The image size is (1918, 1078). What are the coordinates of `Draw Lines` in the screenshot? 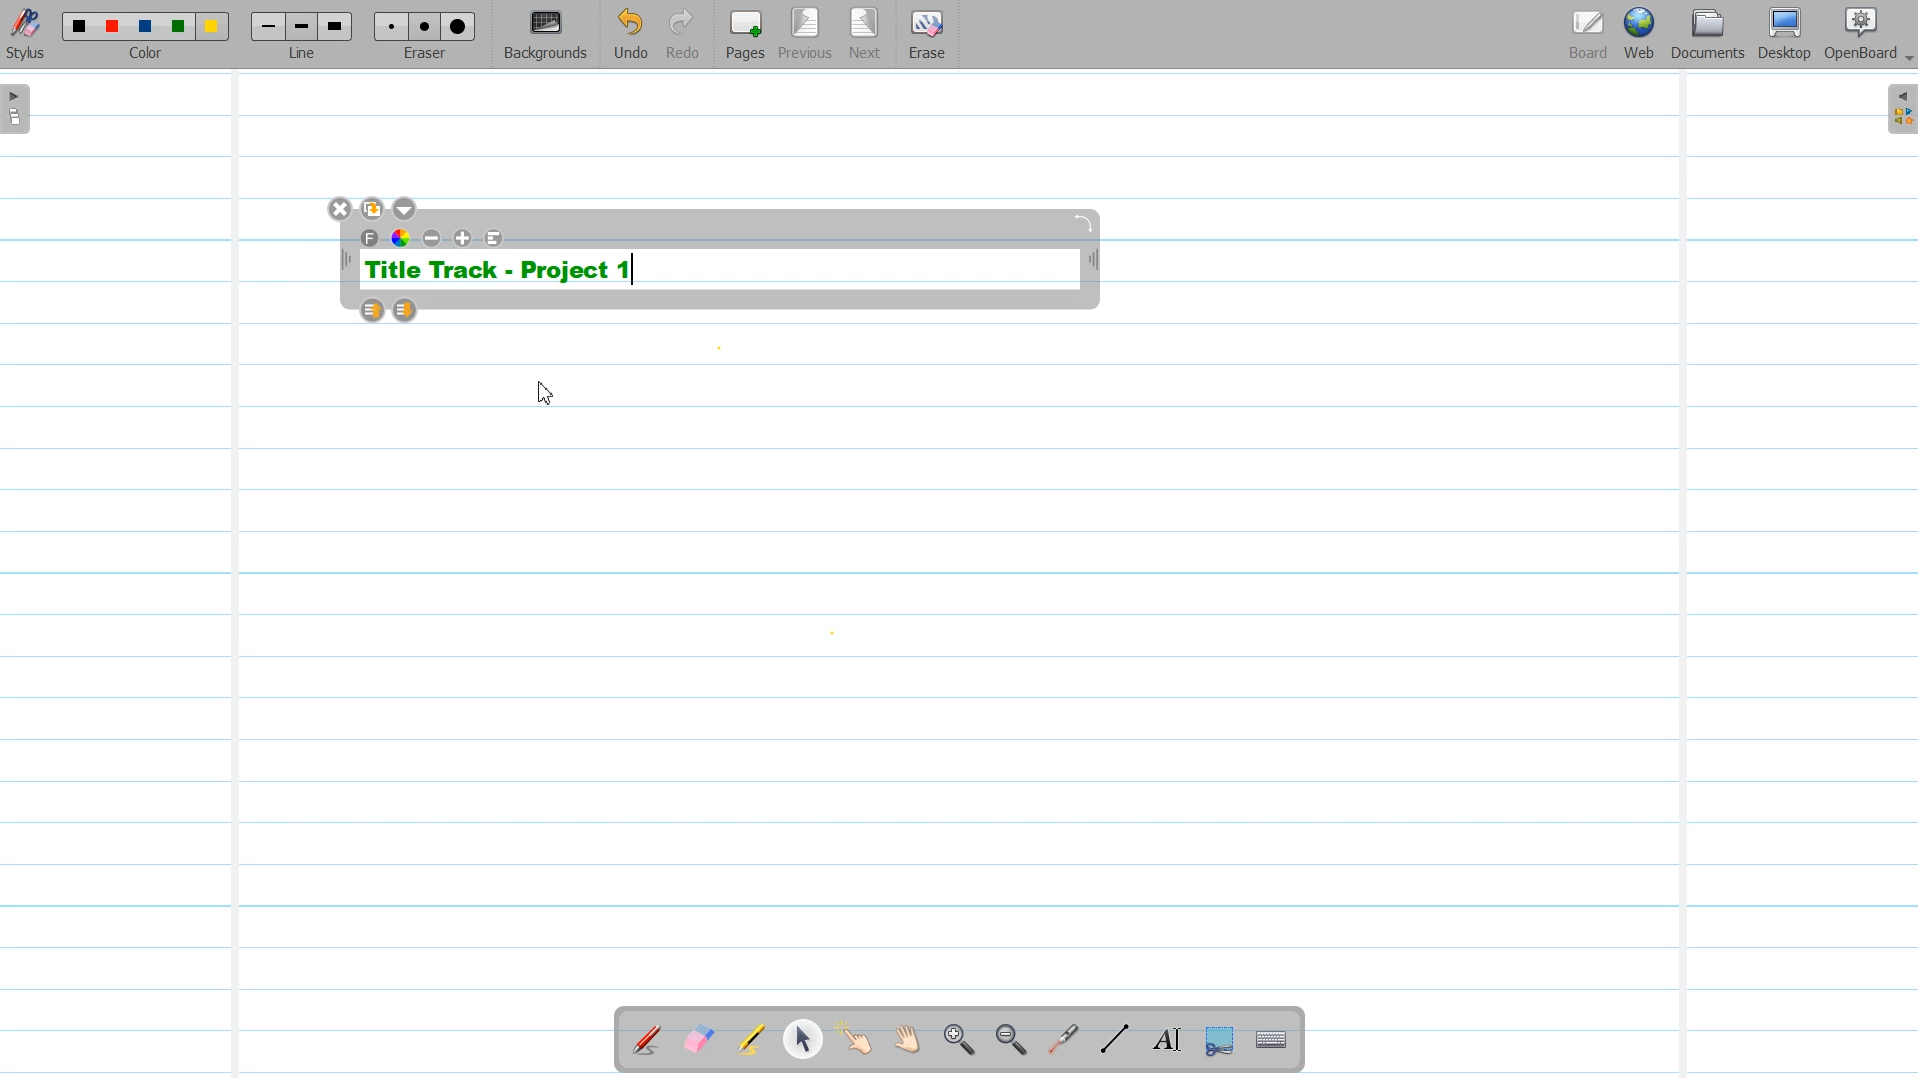 It's located at (1114, 1040).